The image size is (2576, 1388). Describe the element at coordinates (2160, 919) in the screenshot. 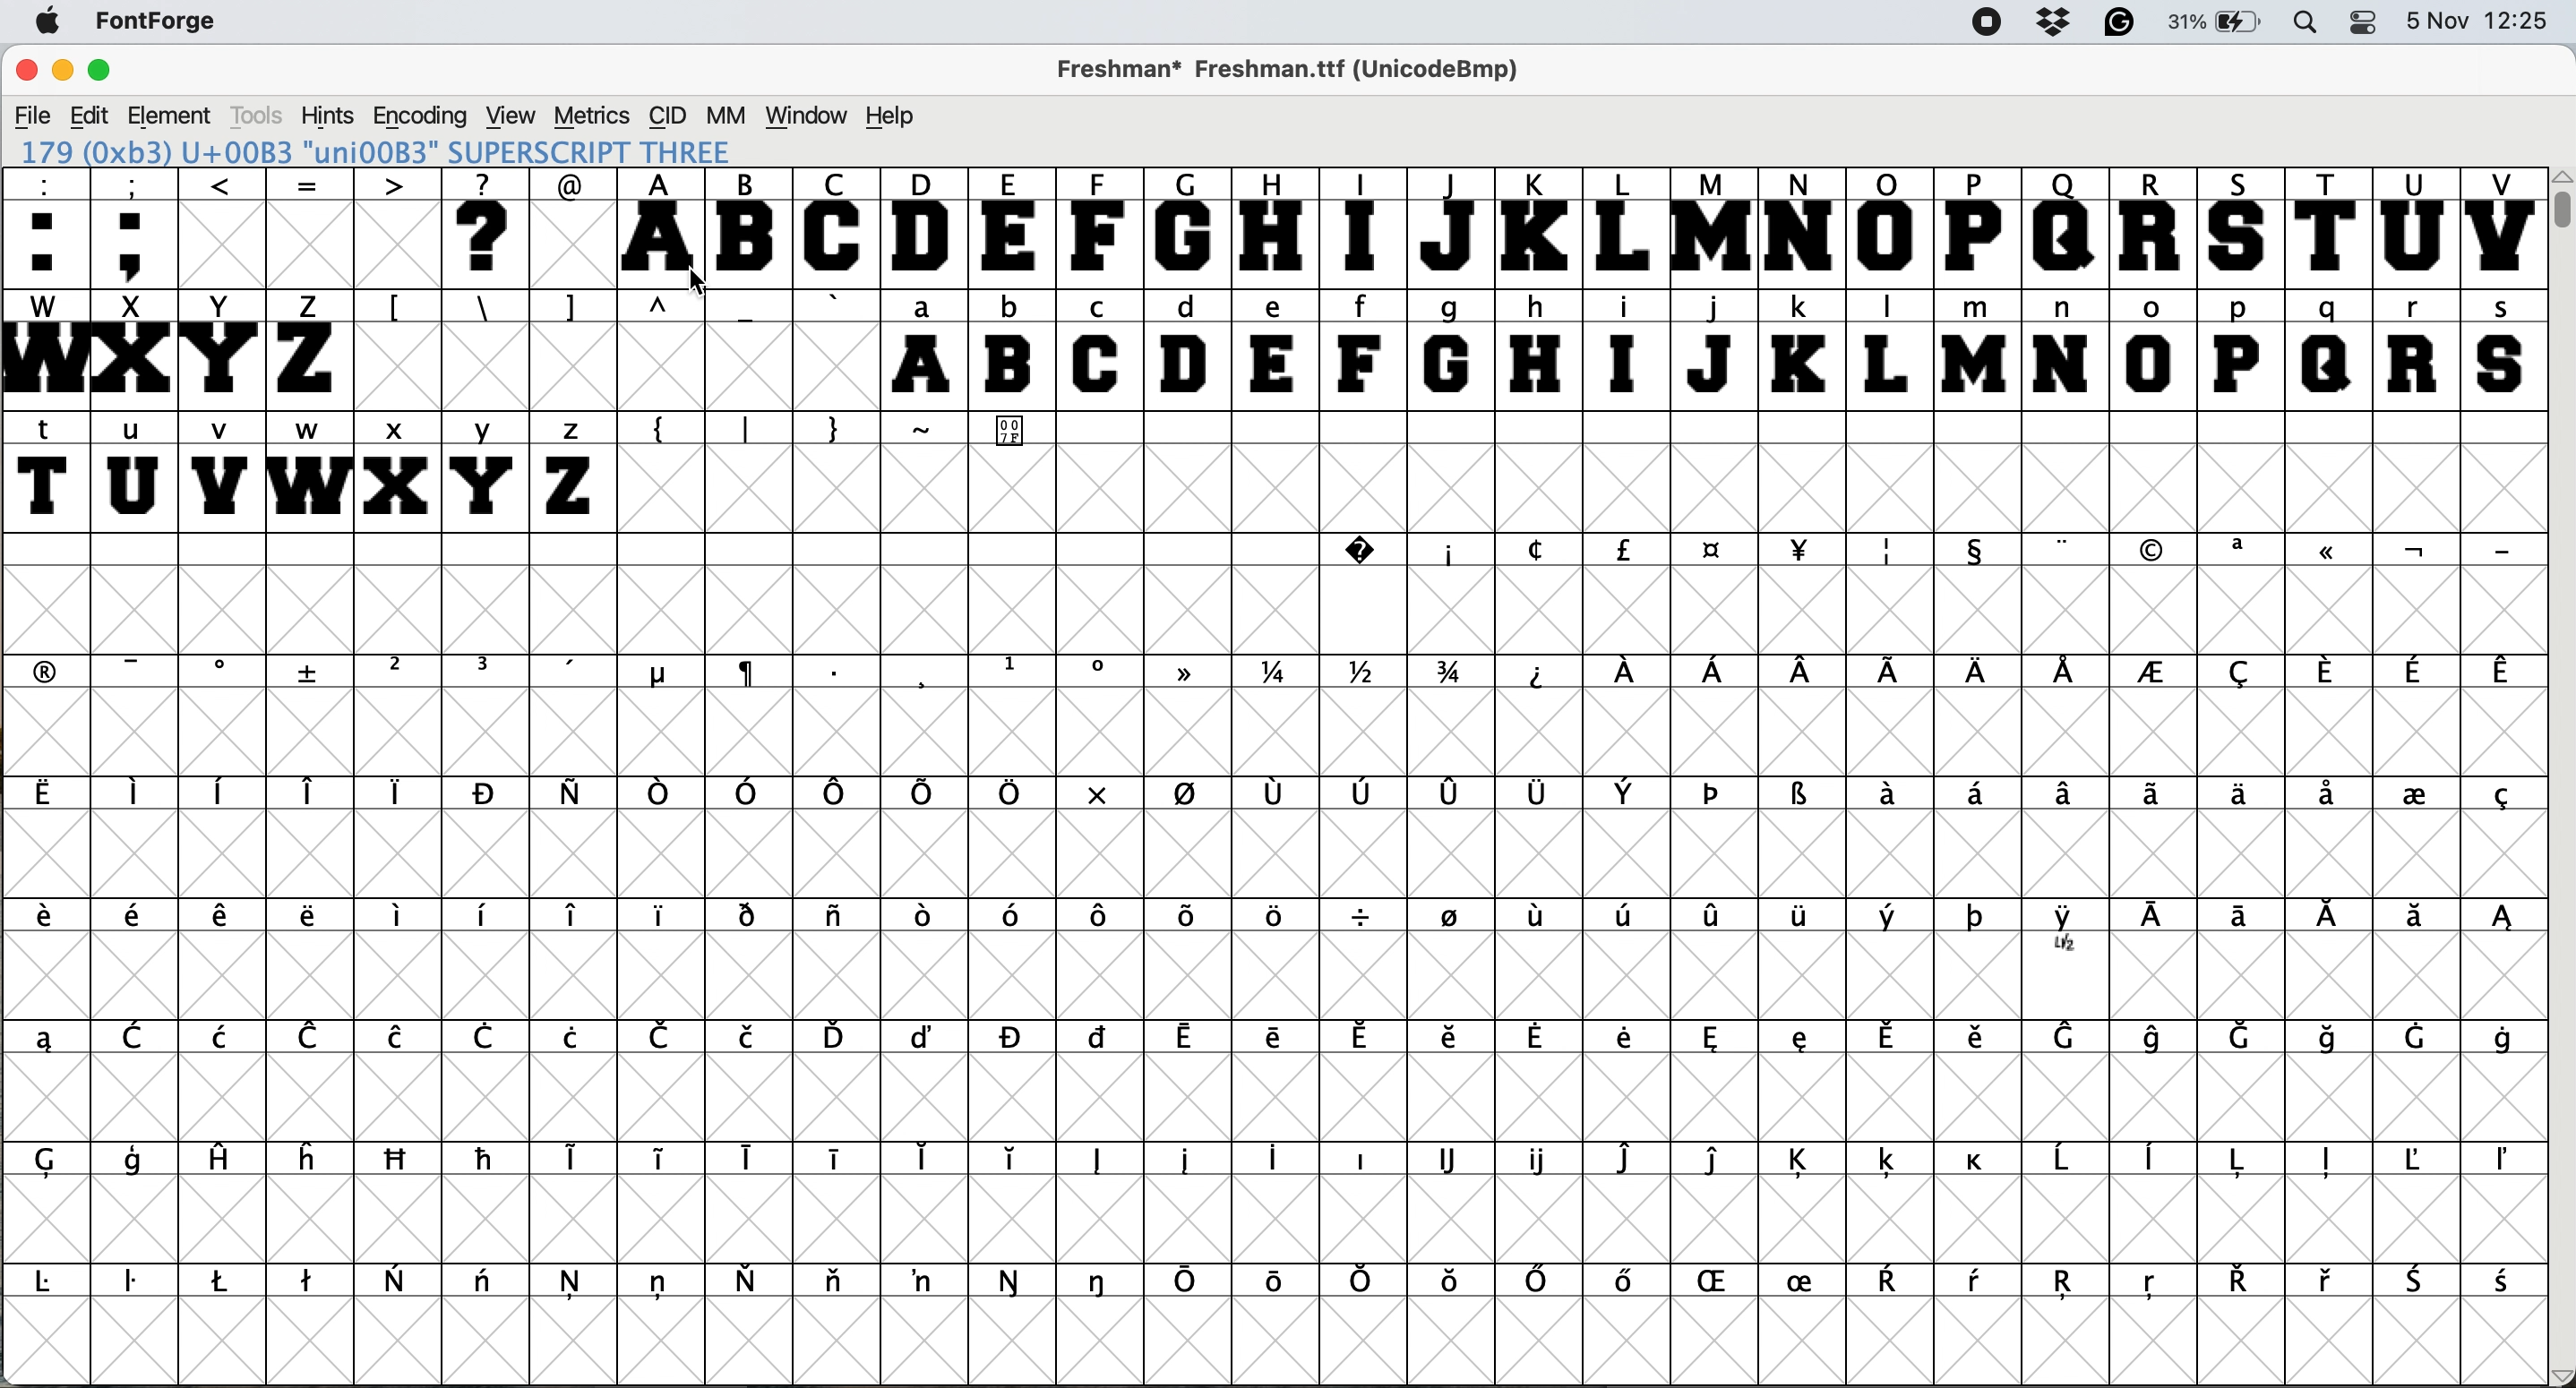

I see `symbol` at that location.